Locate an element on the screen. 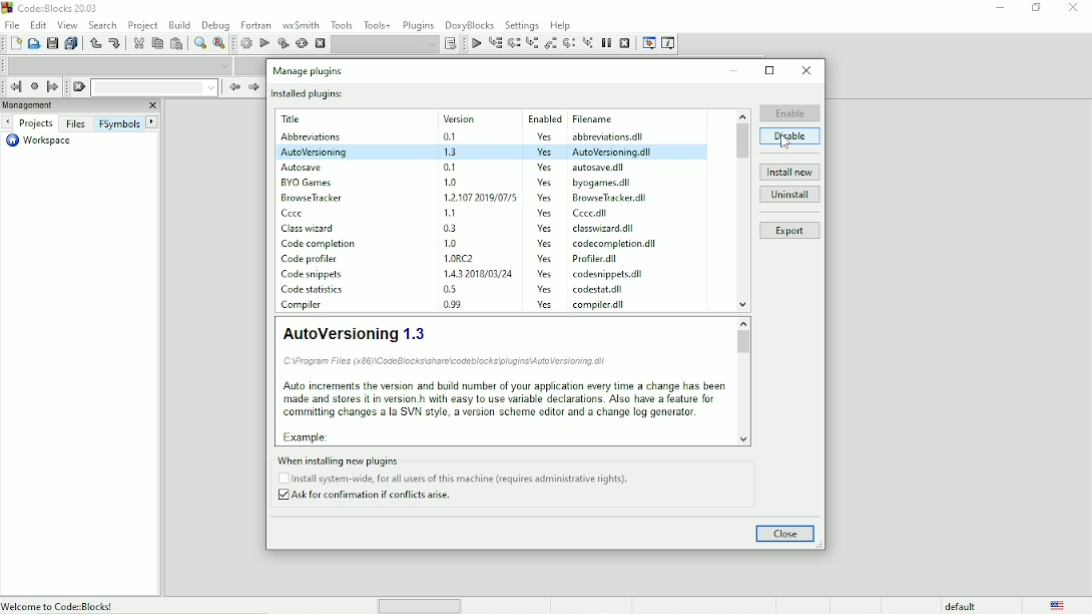 The height and width of the screenshot is (614, 1092). Yes is located at coordinates (544, 274).